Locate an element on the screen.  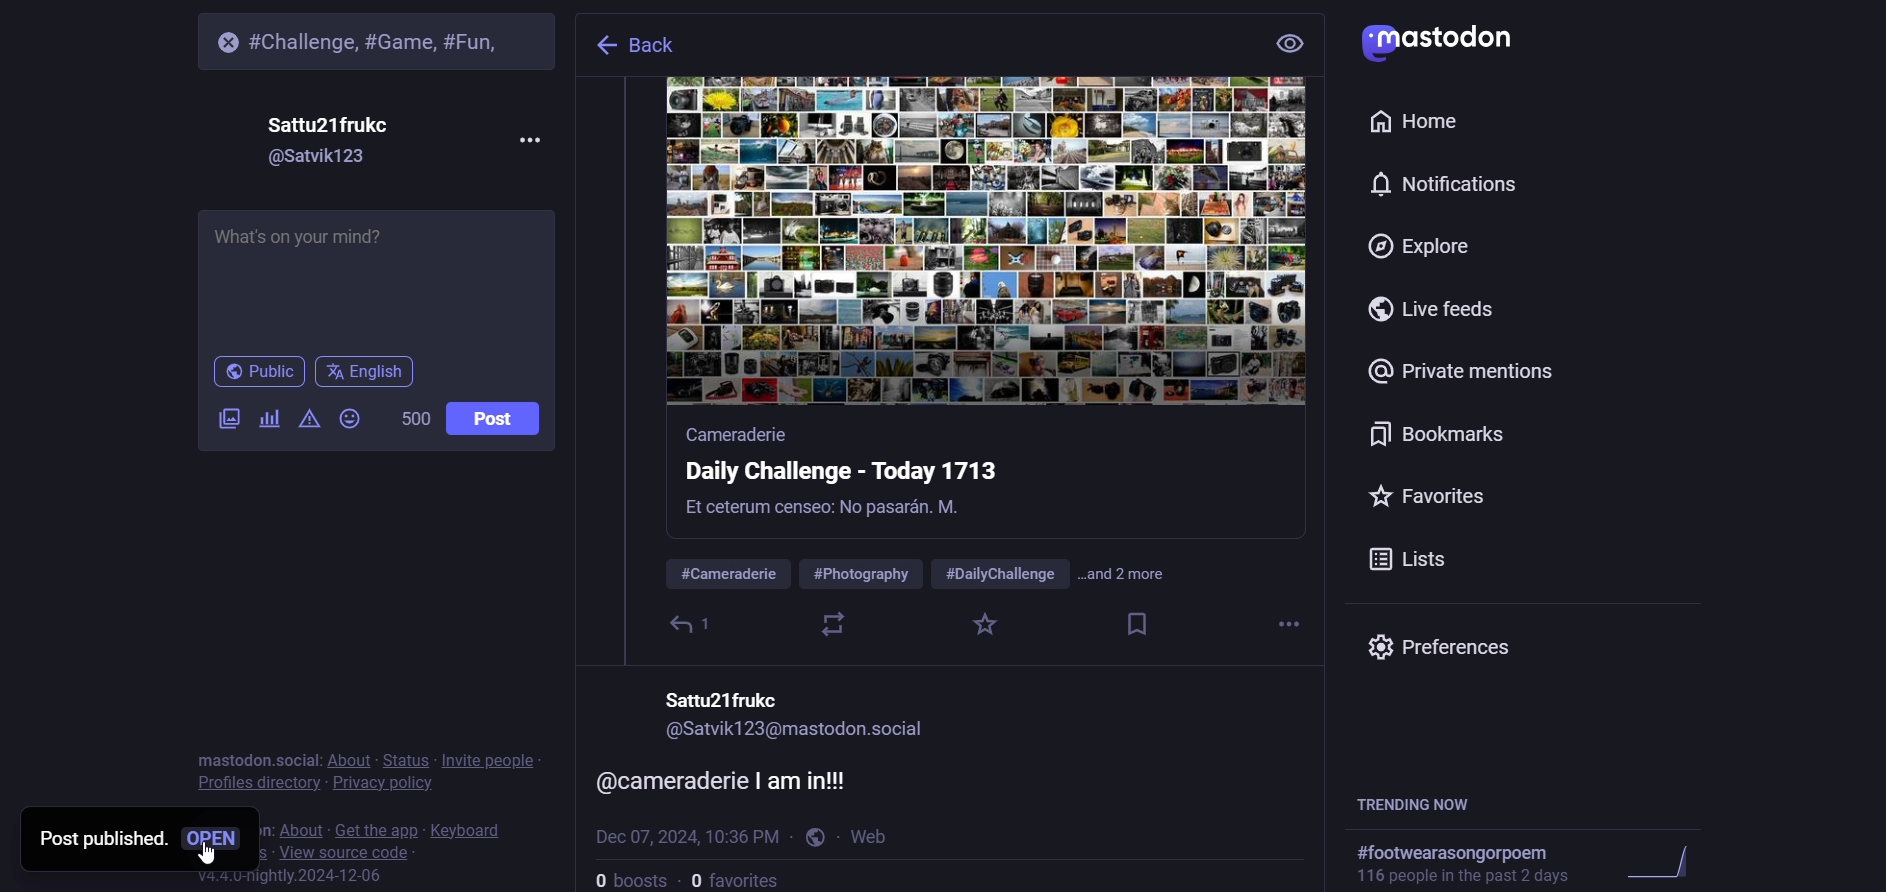
v4.4.0-nightly.2024-12-06 is located at coordinates (274, 878).